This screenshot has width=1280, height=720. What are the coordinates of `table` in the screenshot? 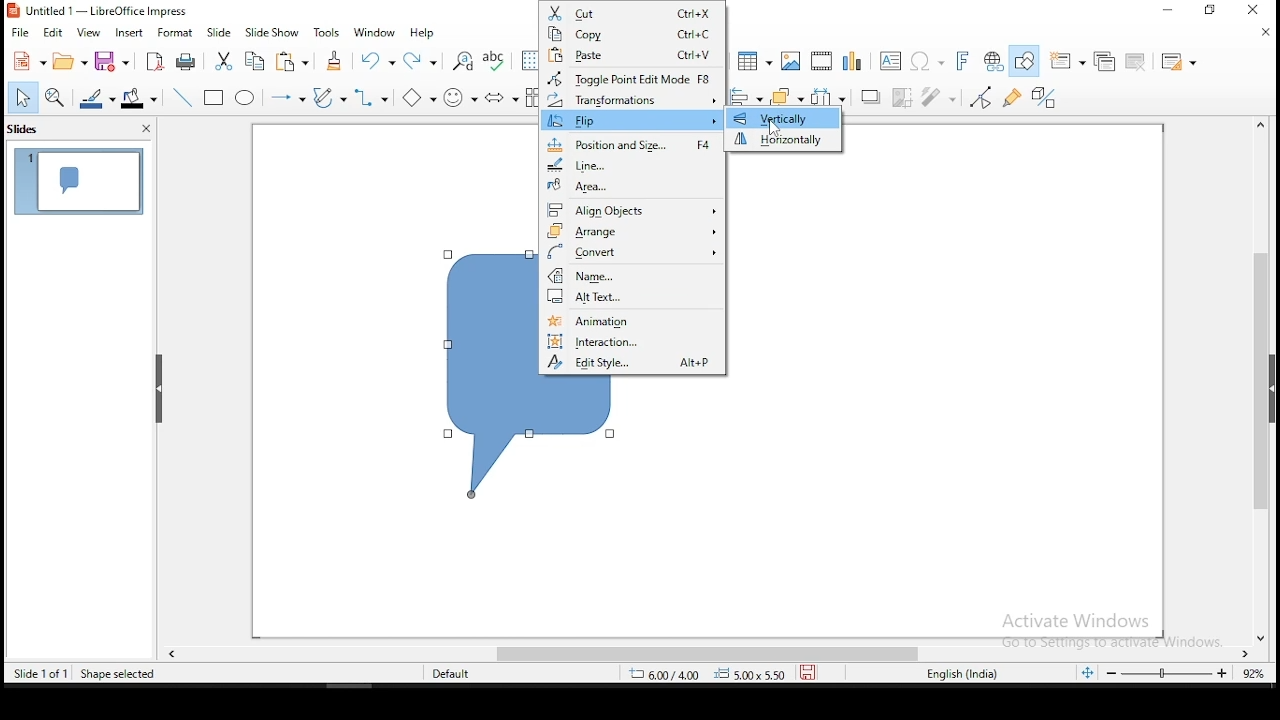 It's located at (752, 59).